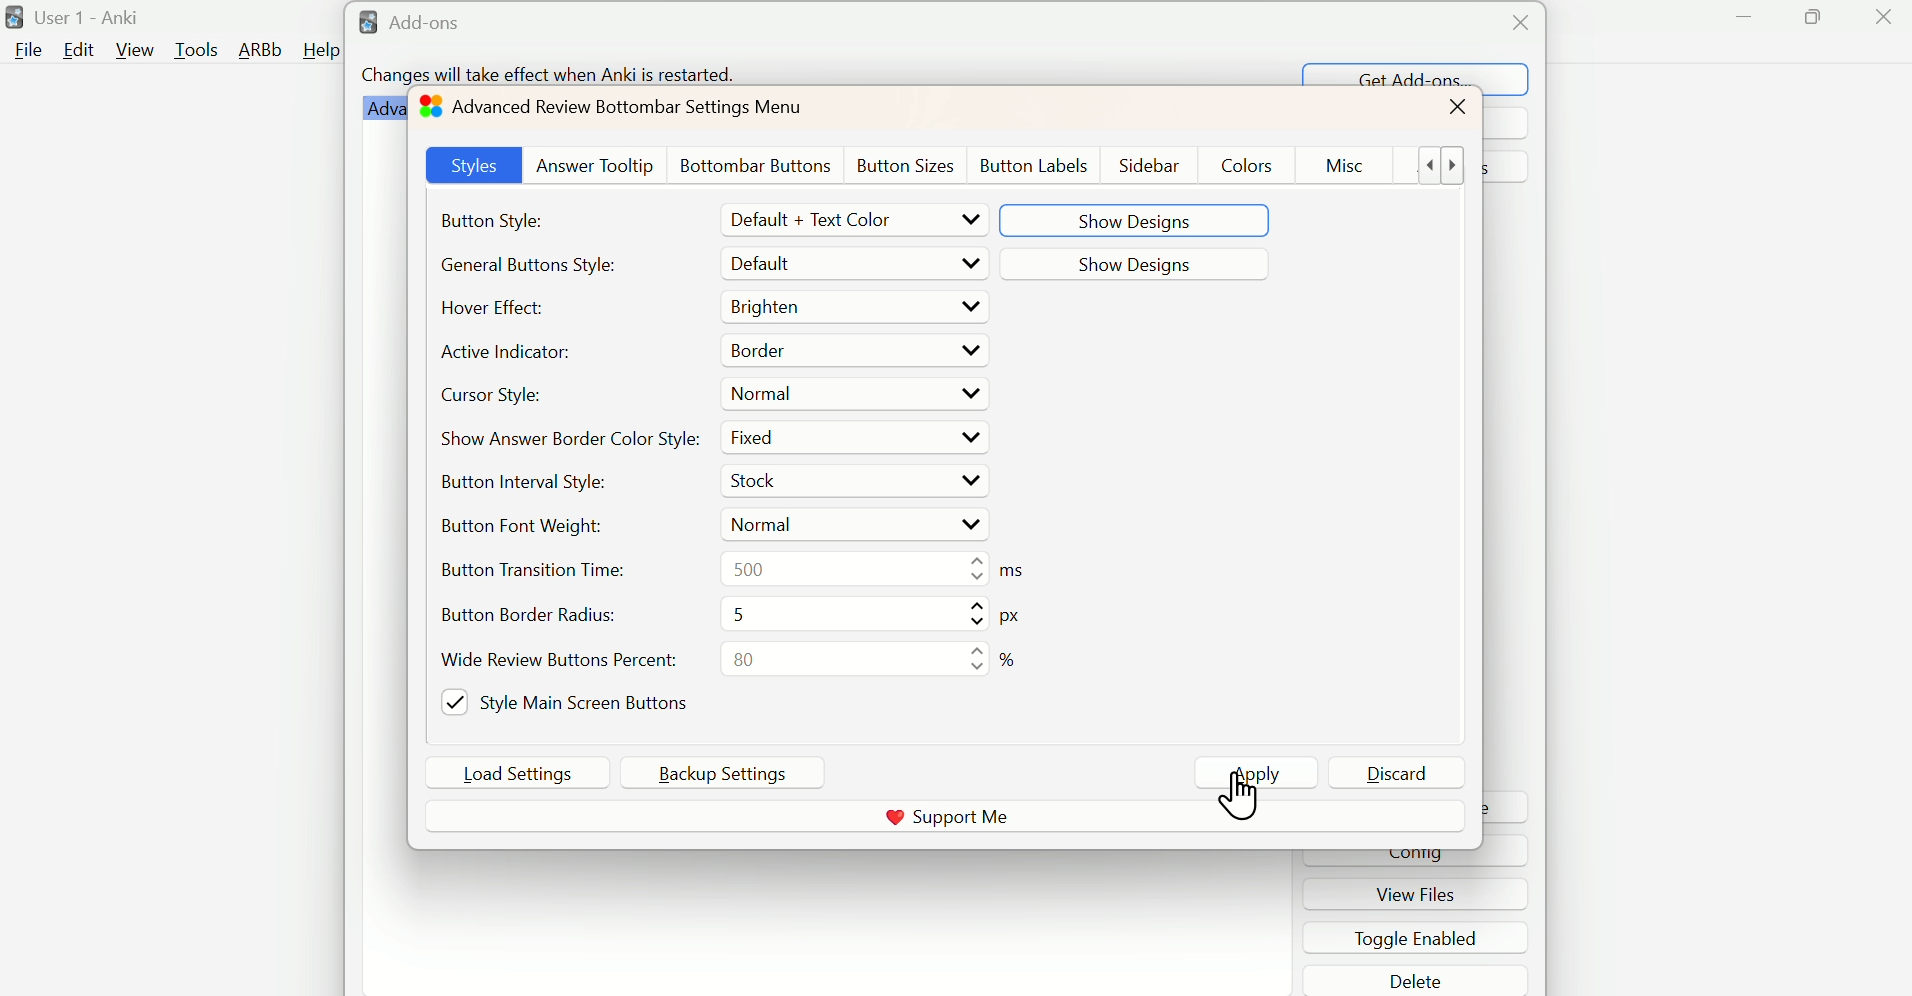  What do you see at coordinates (550, 73) in the screenshot?
I see `Changes will take effect when Anki is restarted.` at bounding box center [550, 73].